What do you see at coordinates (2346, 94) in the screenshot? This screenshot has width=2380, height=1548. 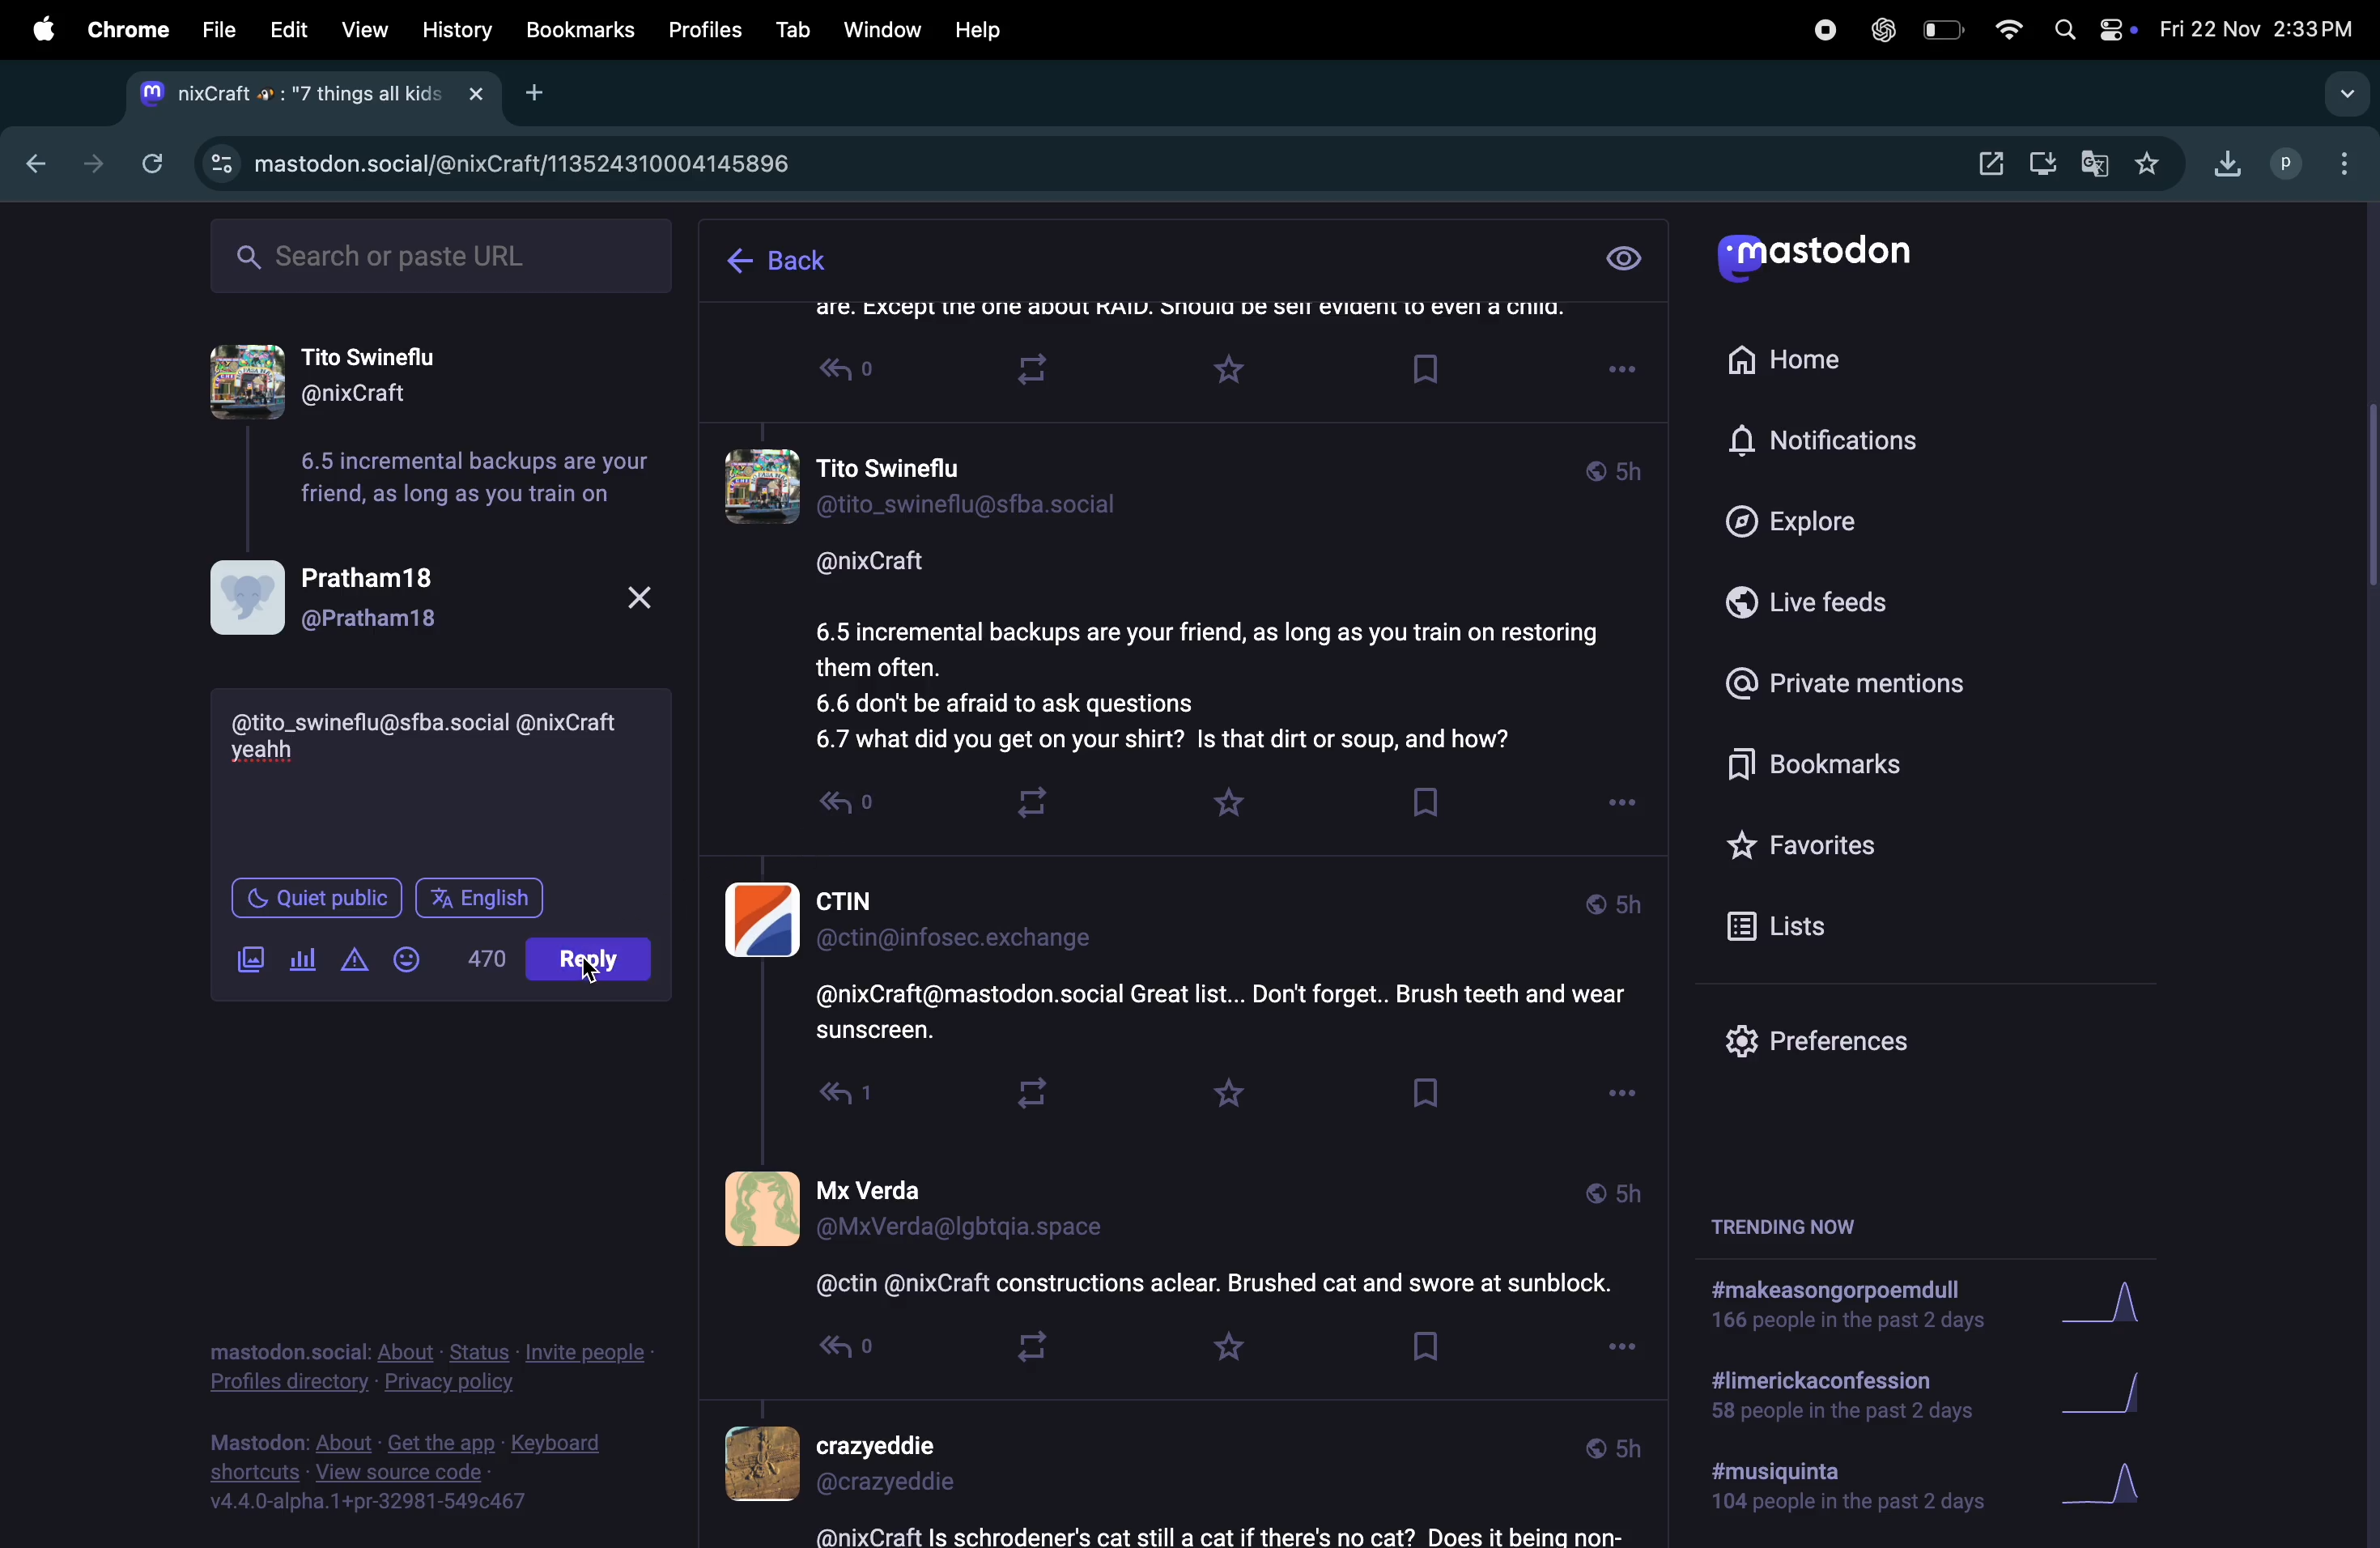 I see `search bar` at bounding box center [2346, 94].